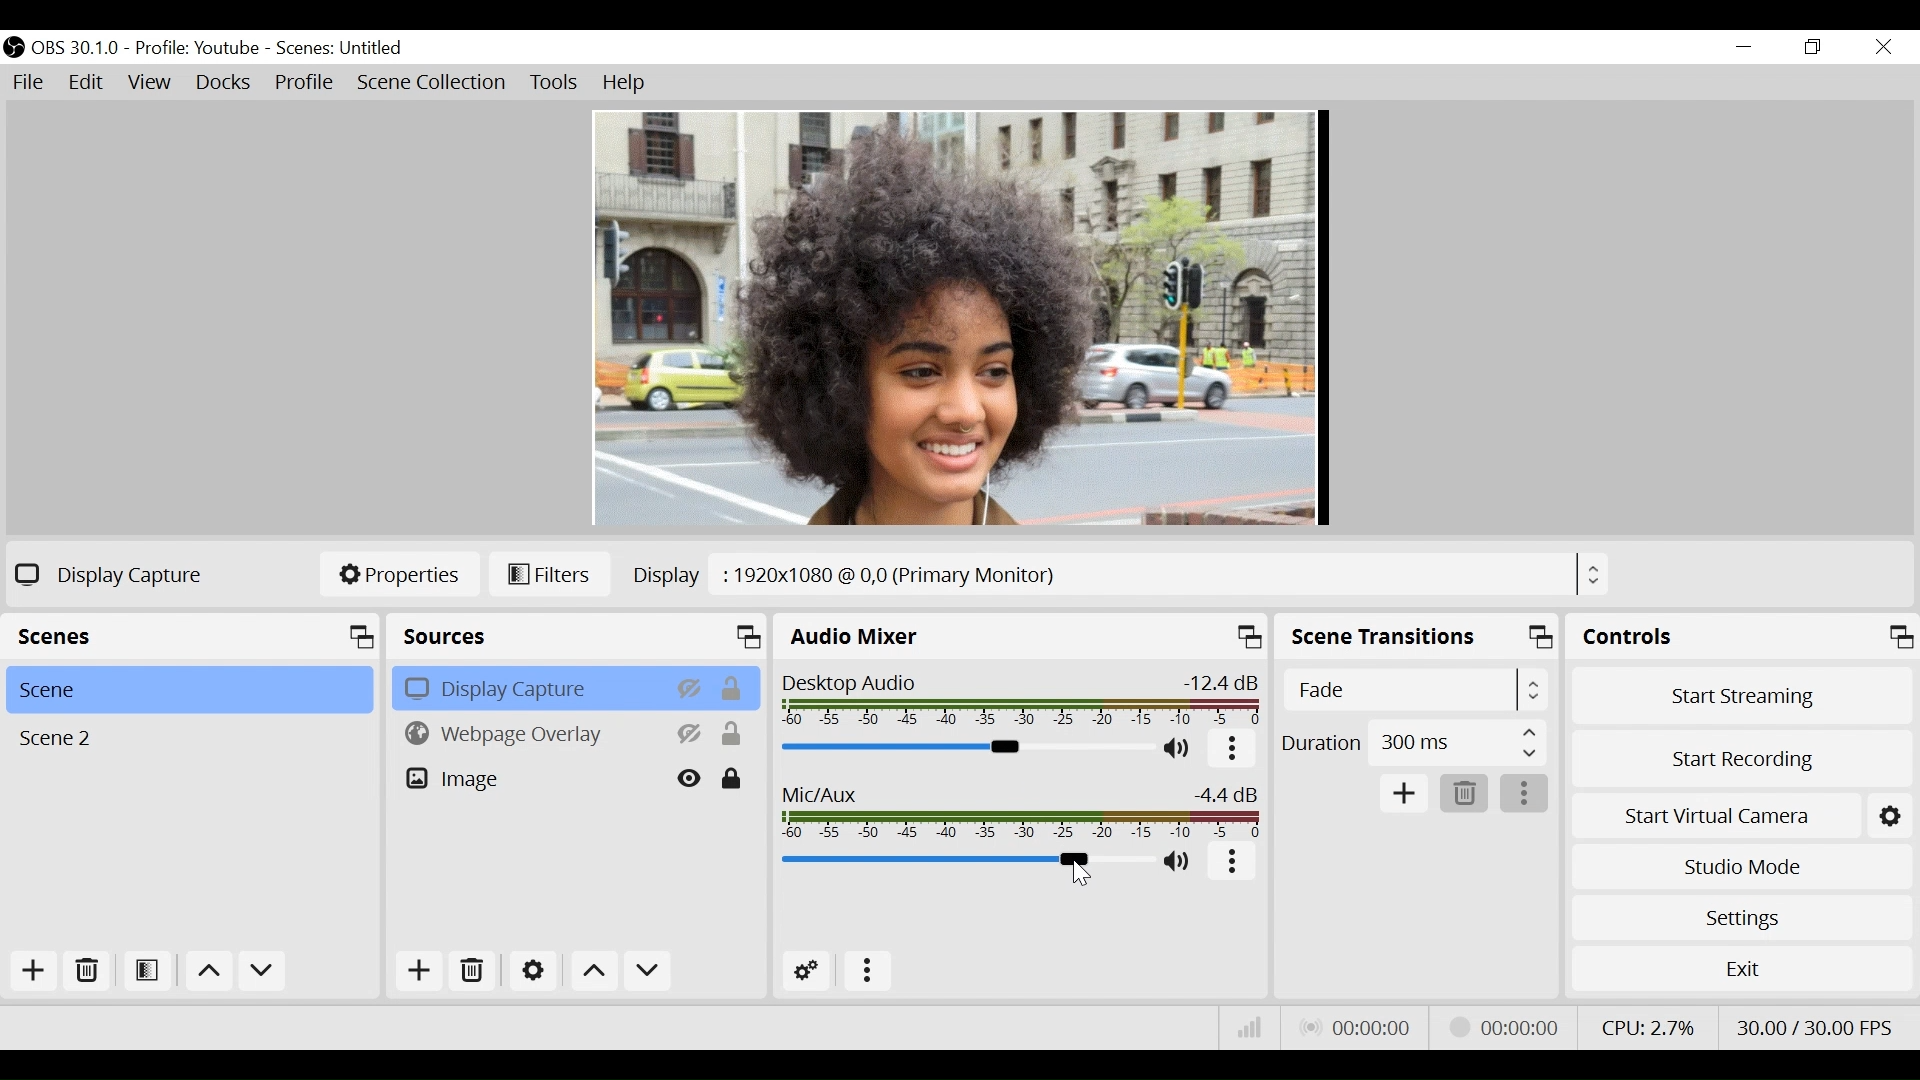  Describe the element at coordinates (1359, 1025) in the screenshot. I see `Live Status` at that location.